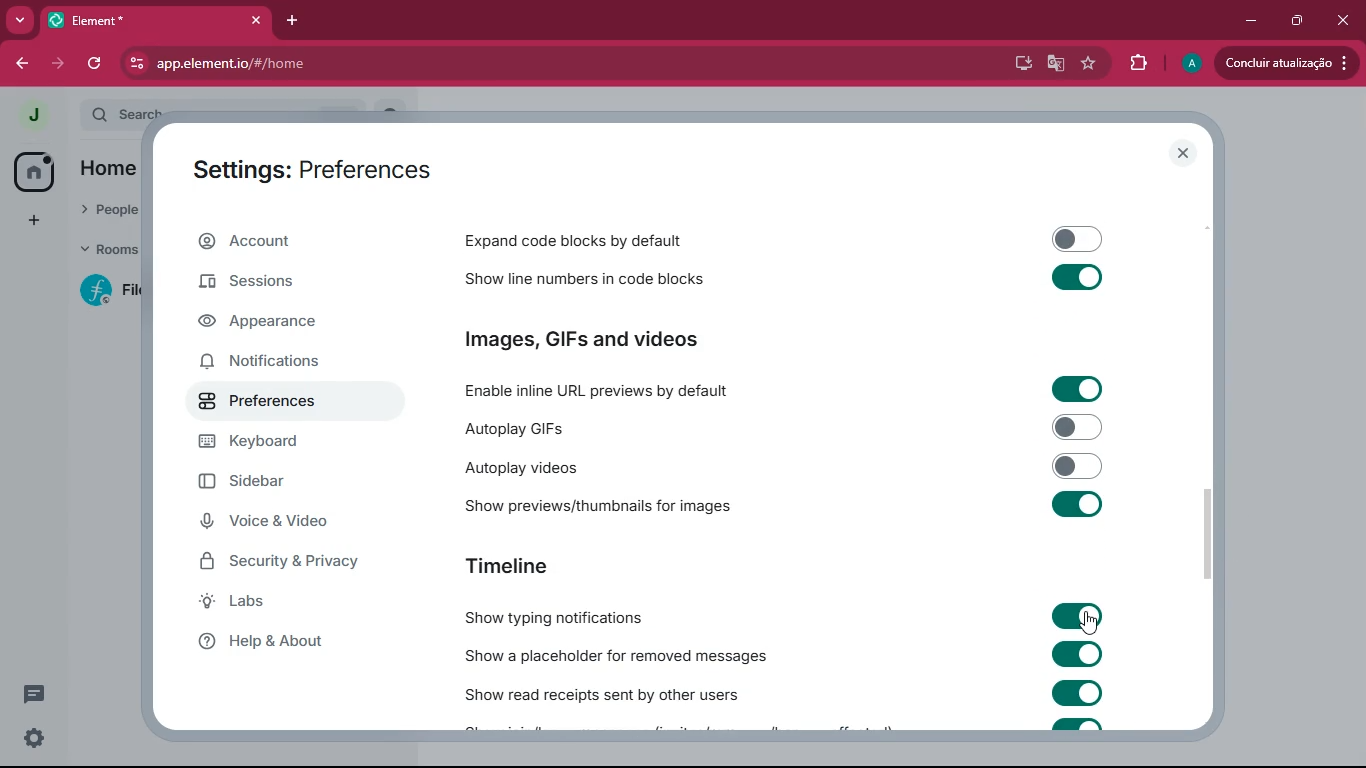 The width and height of the screenshot is (1366, 768). What do you see at coordinates (630, 339) in the screenshot?
I see `images, GIFs and videos` at bounding box center [630, 339].